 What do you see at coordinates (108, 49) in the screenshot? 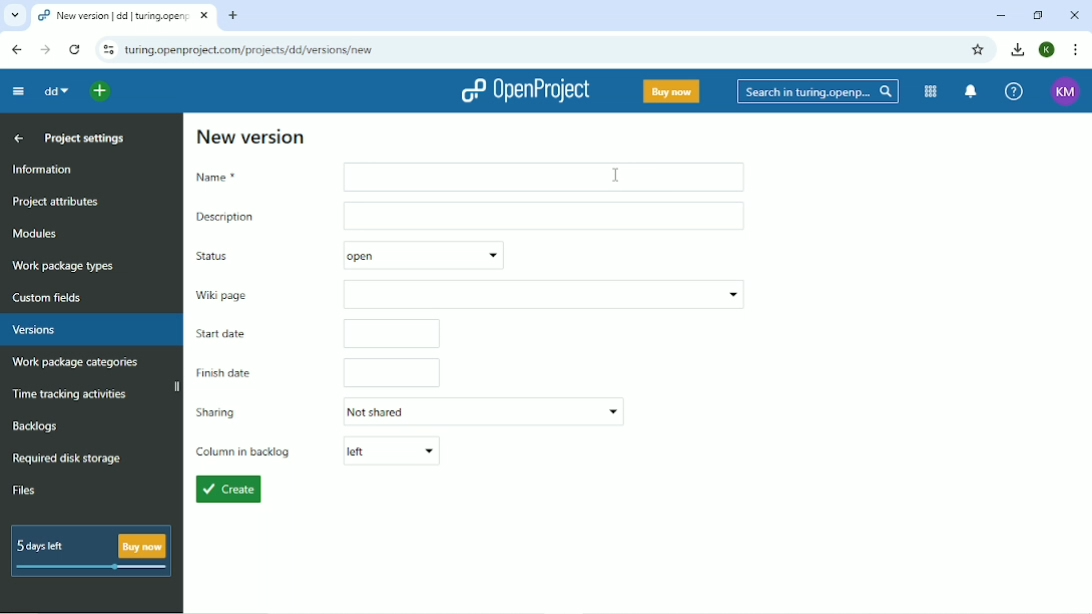
I see `View site information` at bounding box center [108, 49].